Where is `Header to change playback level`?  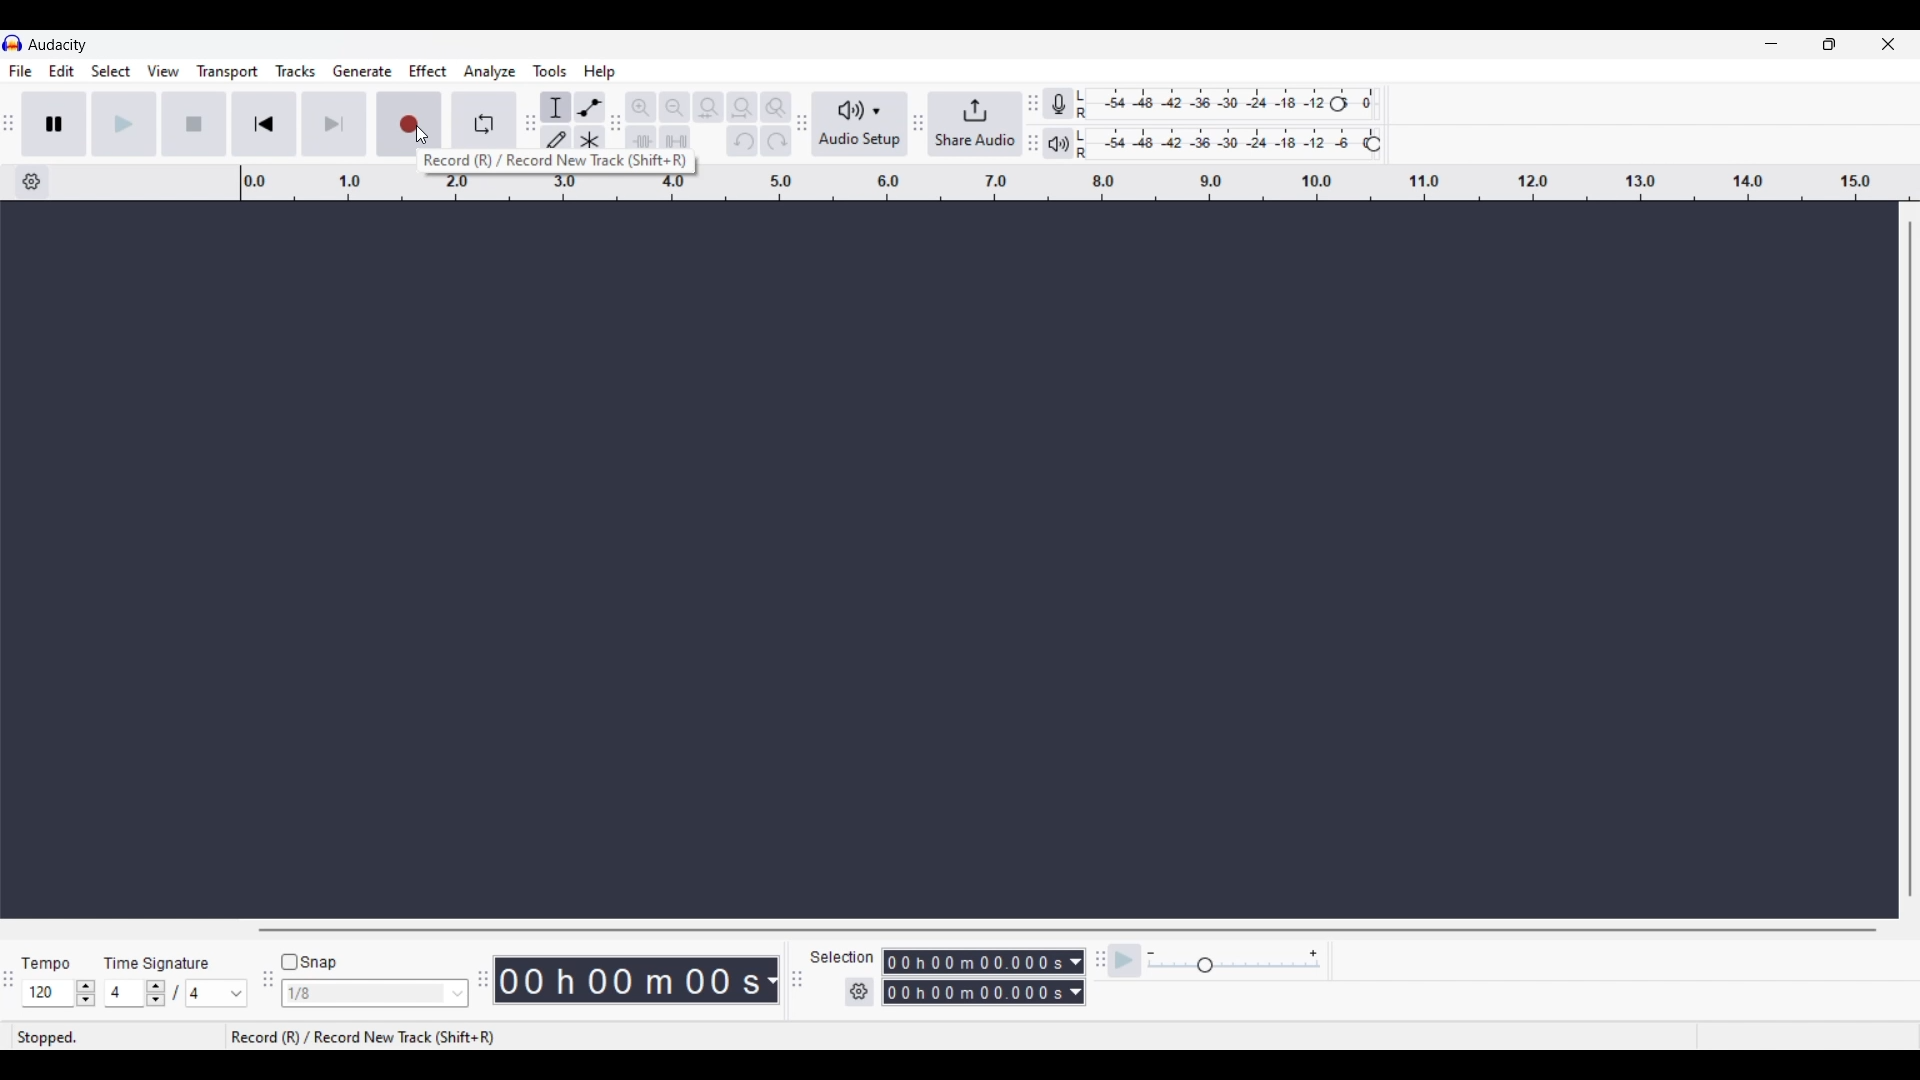 Header to change playback level is located at coordinates (1373, 144).